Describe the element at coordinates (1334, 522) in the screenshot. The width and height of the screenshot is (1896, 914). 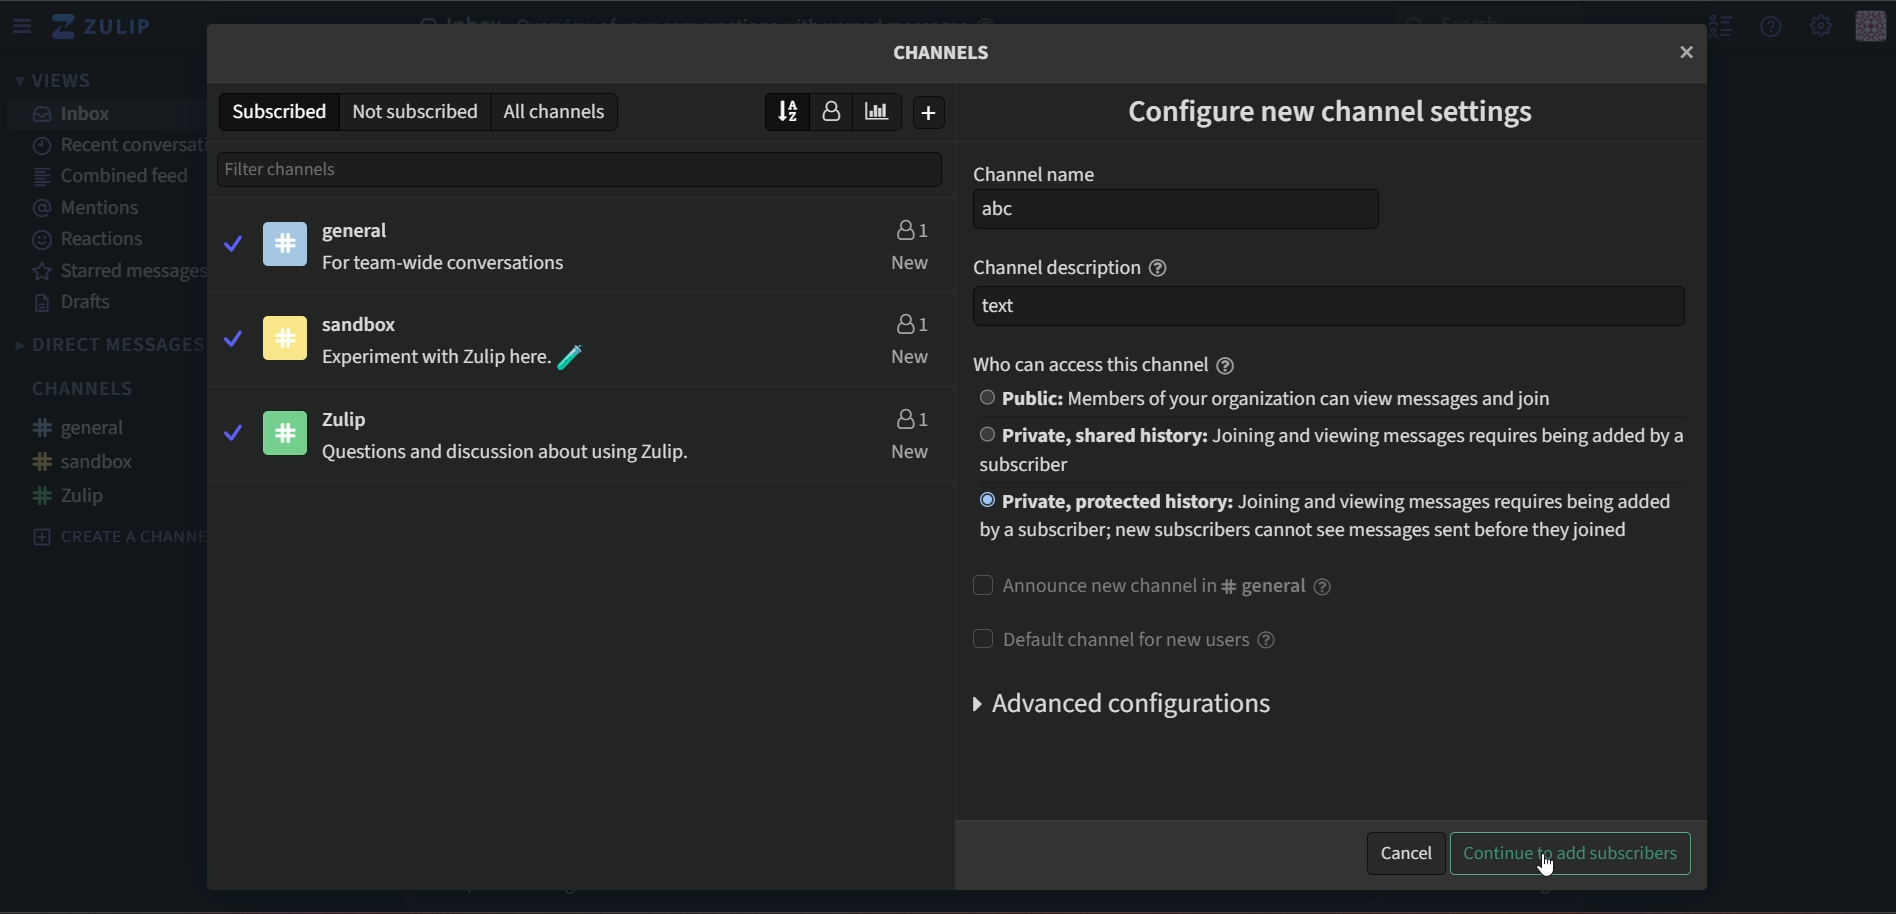
I see ` Private, protected history: Joining and viewing messages requires being addedby a subscriber; new subscribers cannot see messages sent before they joined` at that location.